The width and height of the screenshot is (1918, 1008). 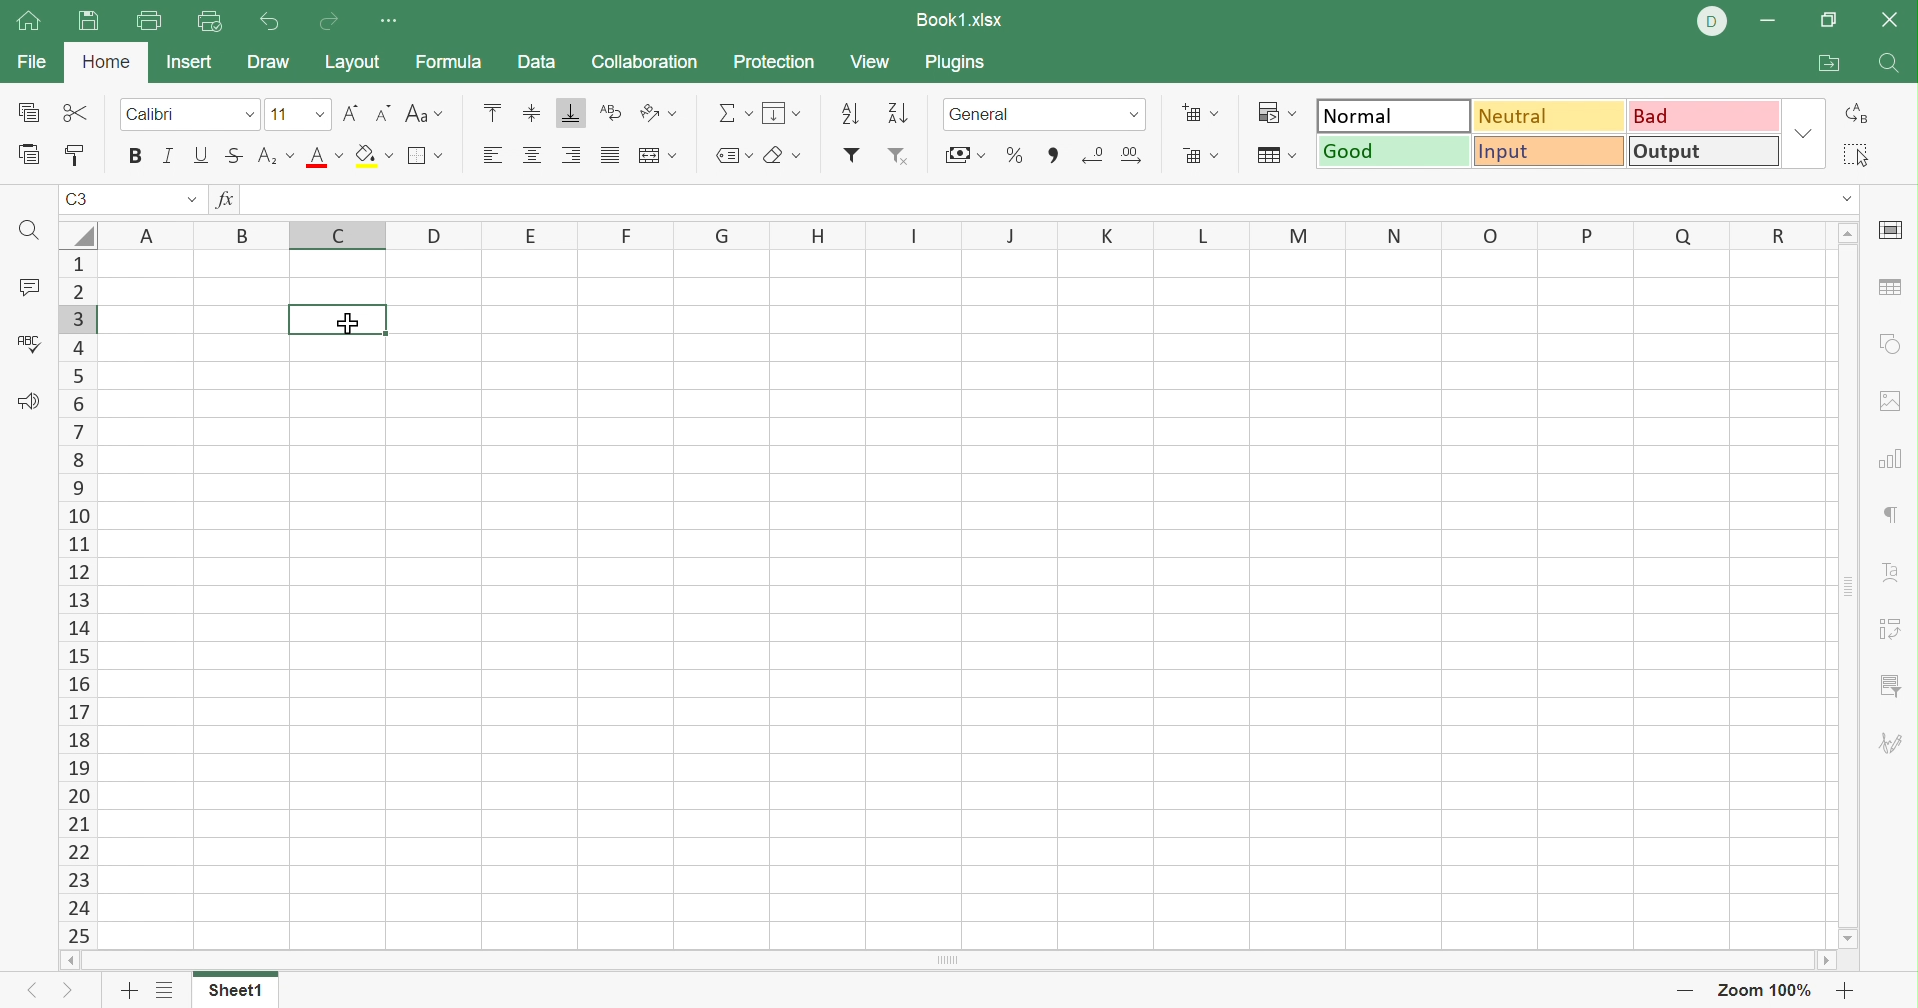 I want to click on Comment, so click(x=29, y=288).